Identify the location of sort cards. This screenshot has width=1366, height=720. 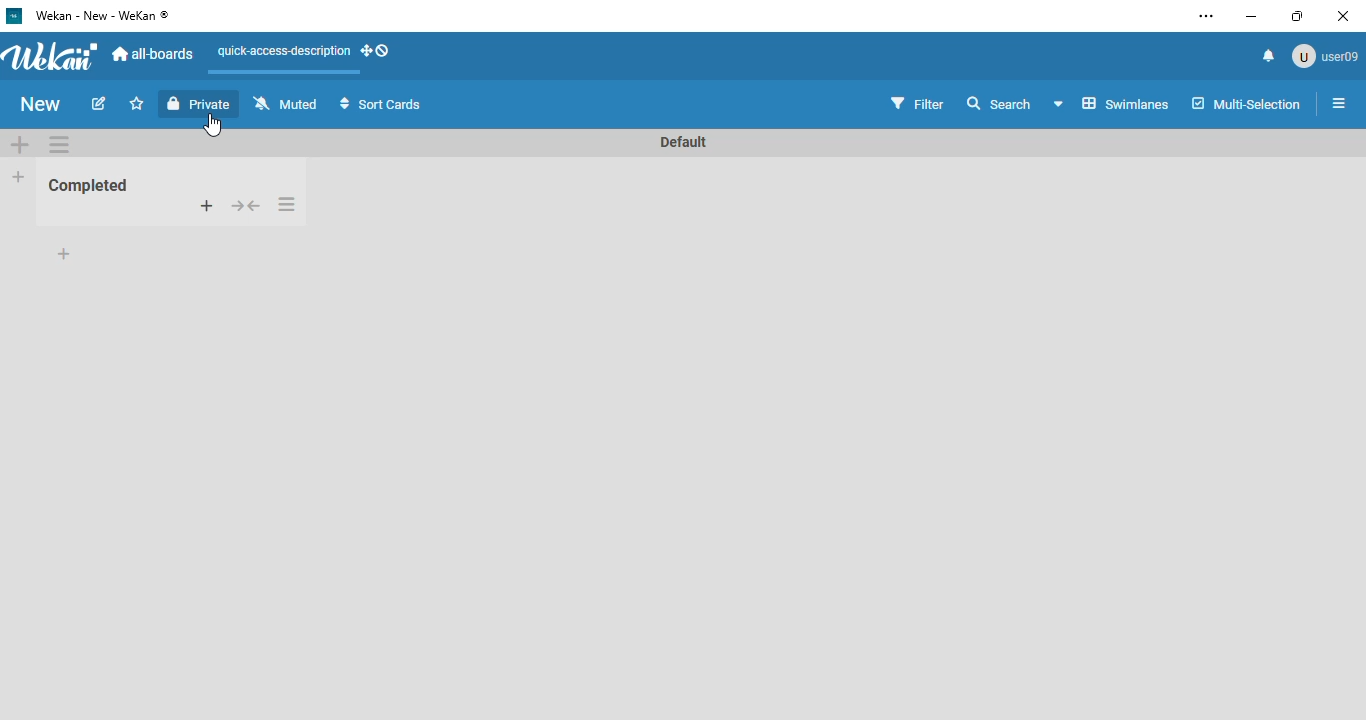
(381, 103).